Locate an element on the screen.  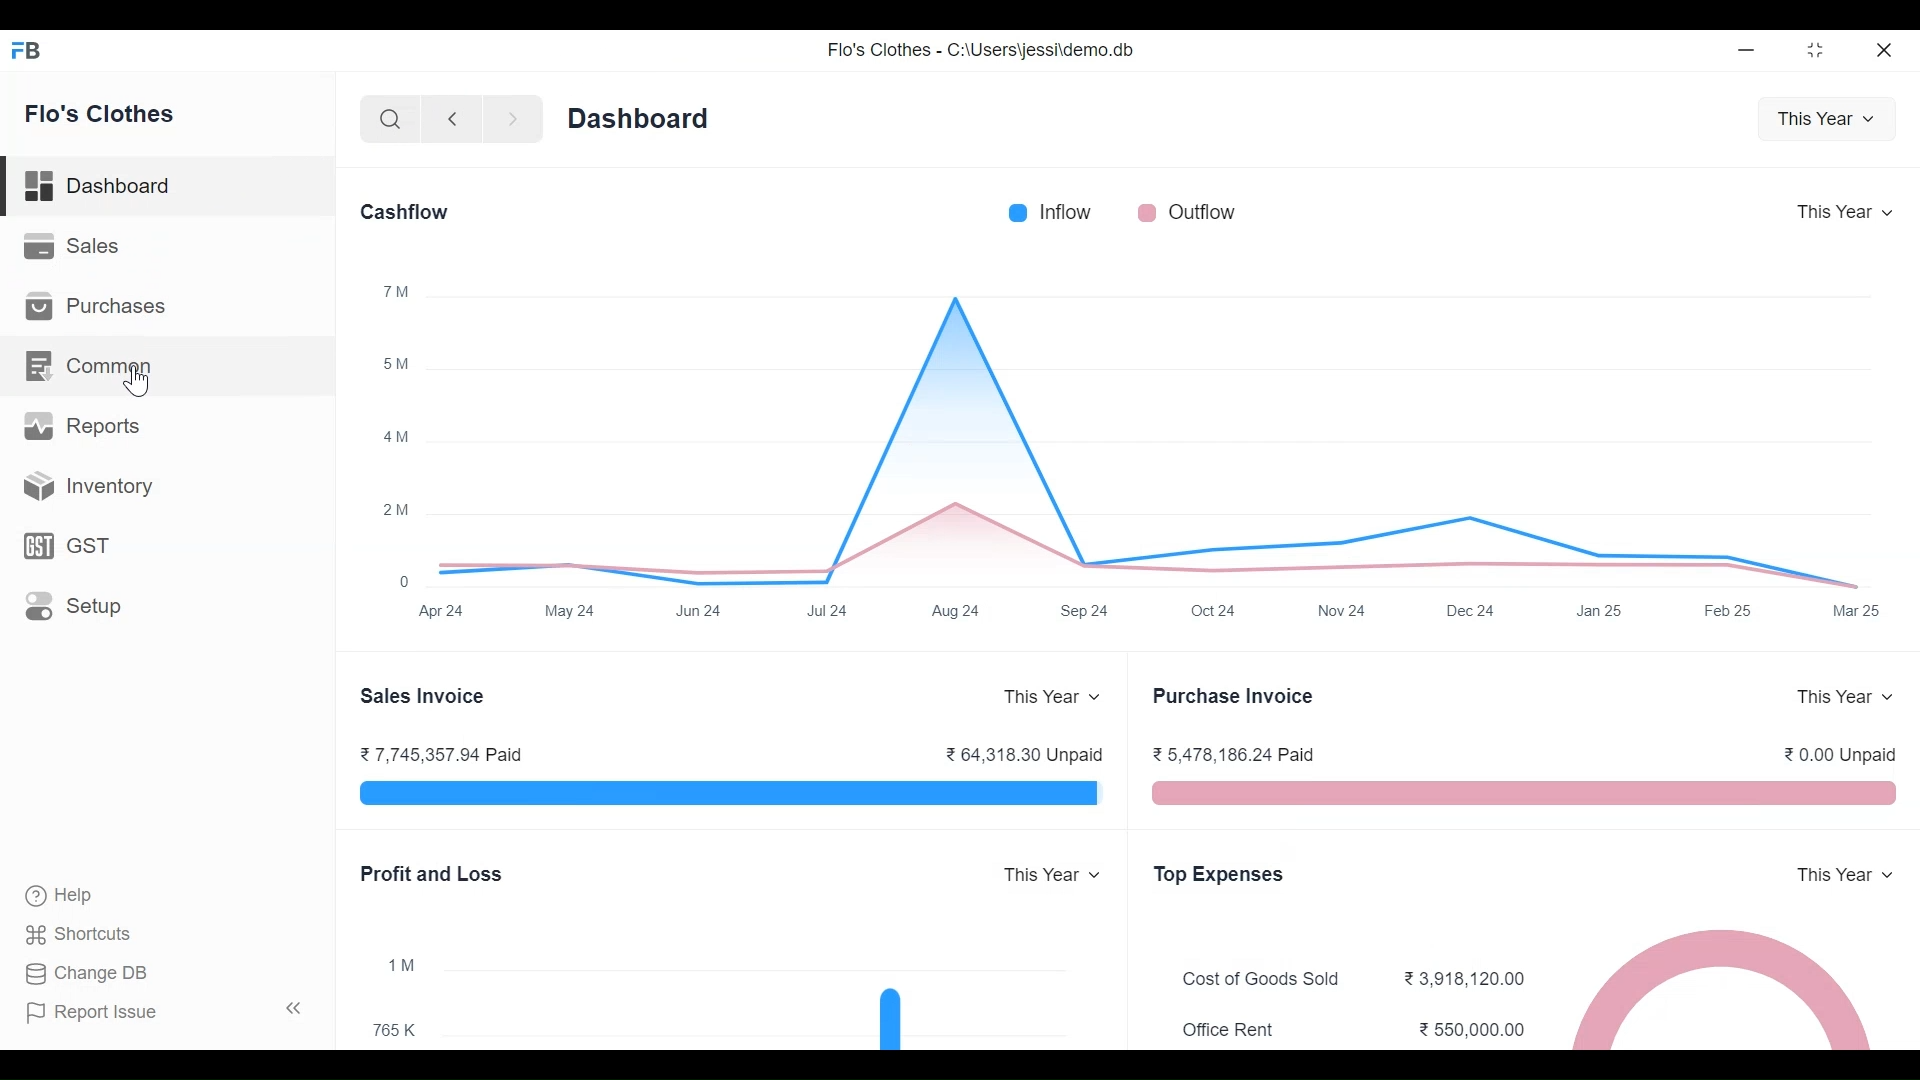
Restore is located at coordinates (1814, 50).